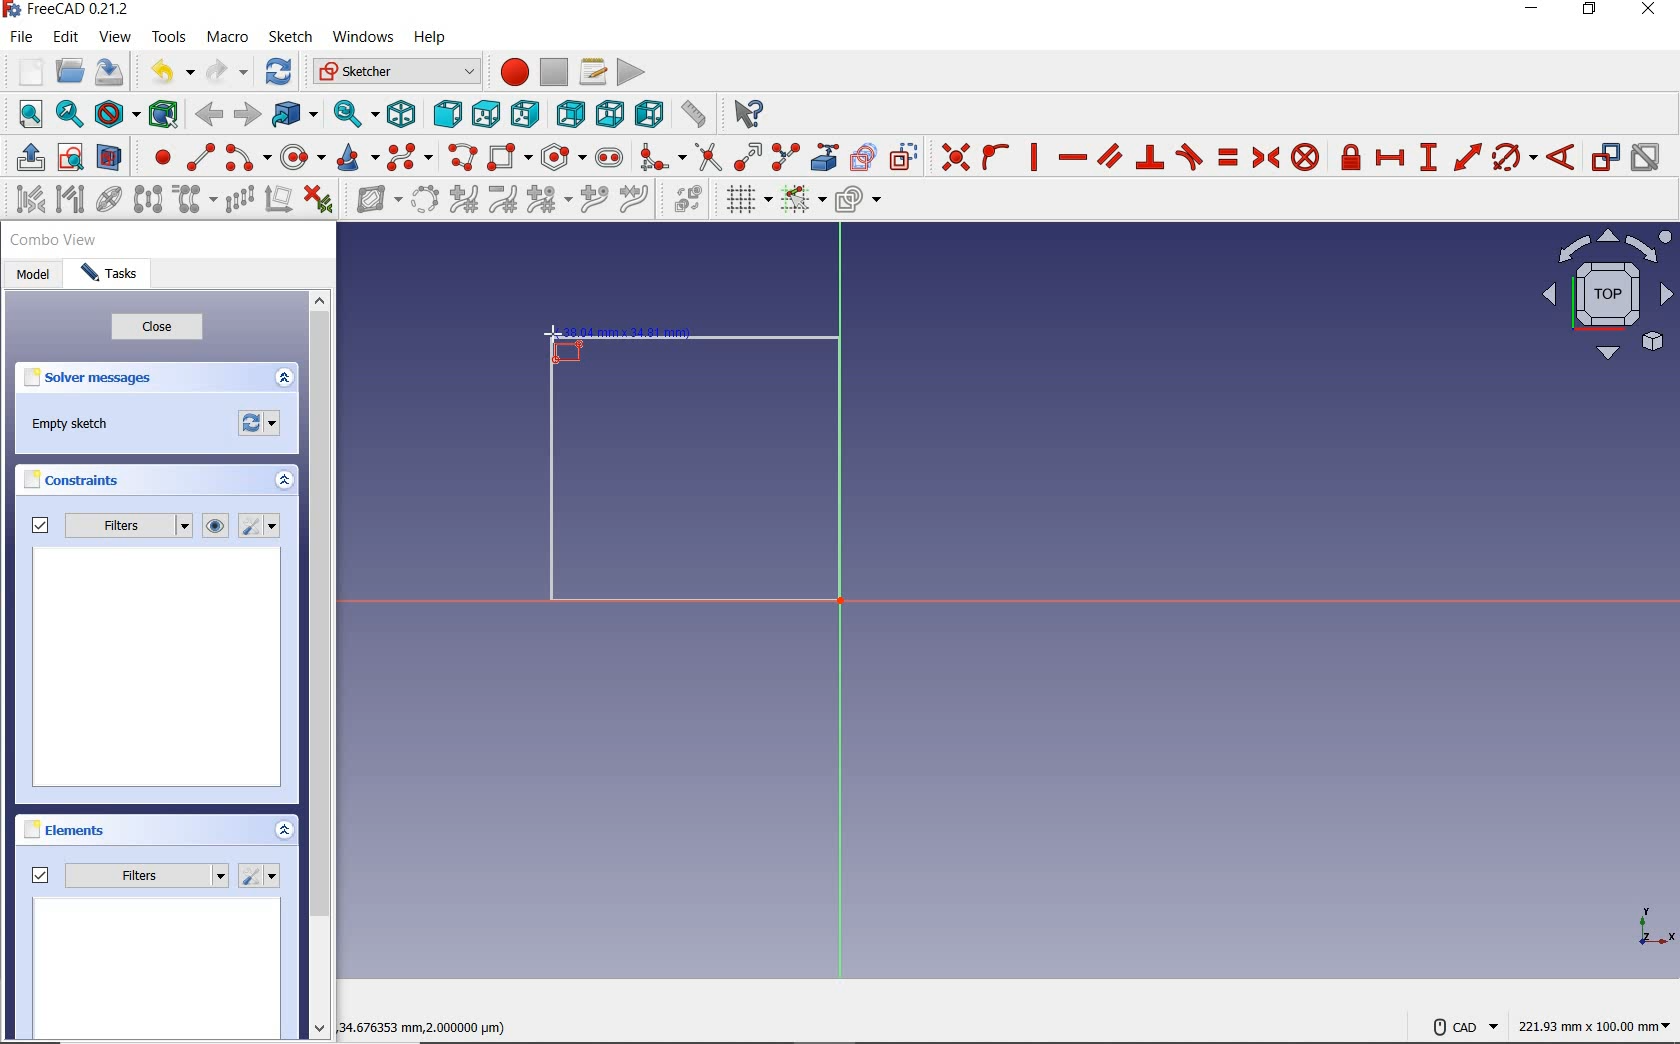 This screenshot has width=1680, height=1044. What do you see at coordinates (248, 115) in the screenshot?
I see `forward` at bounding box center [248, 115].